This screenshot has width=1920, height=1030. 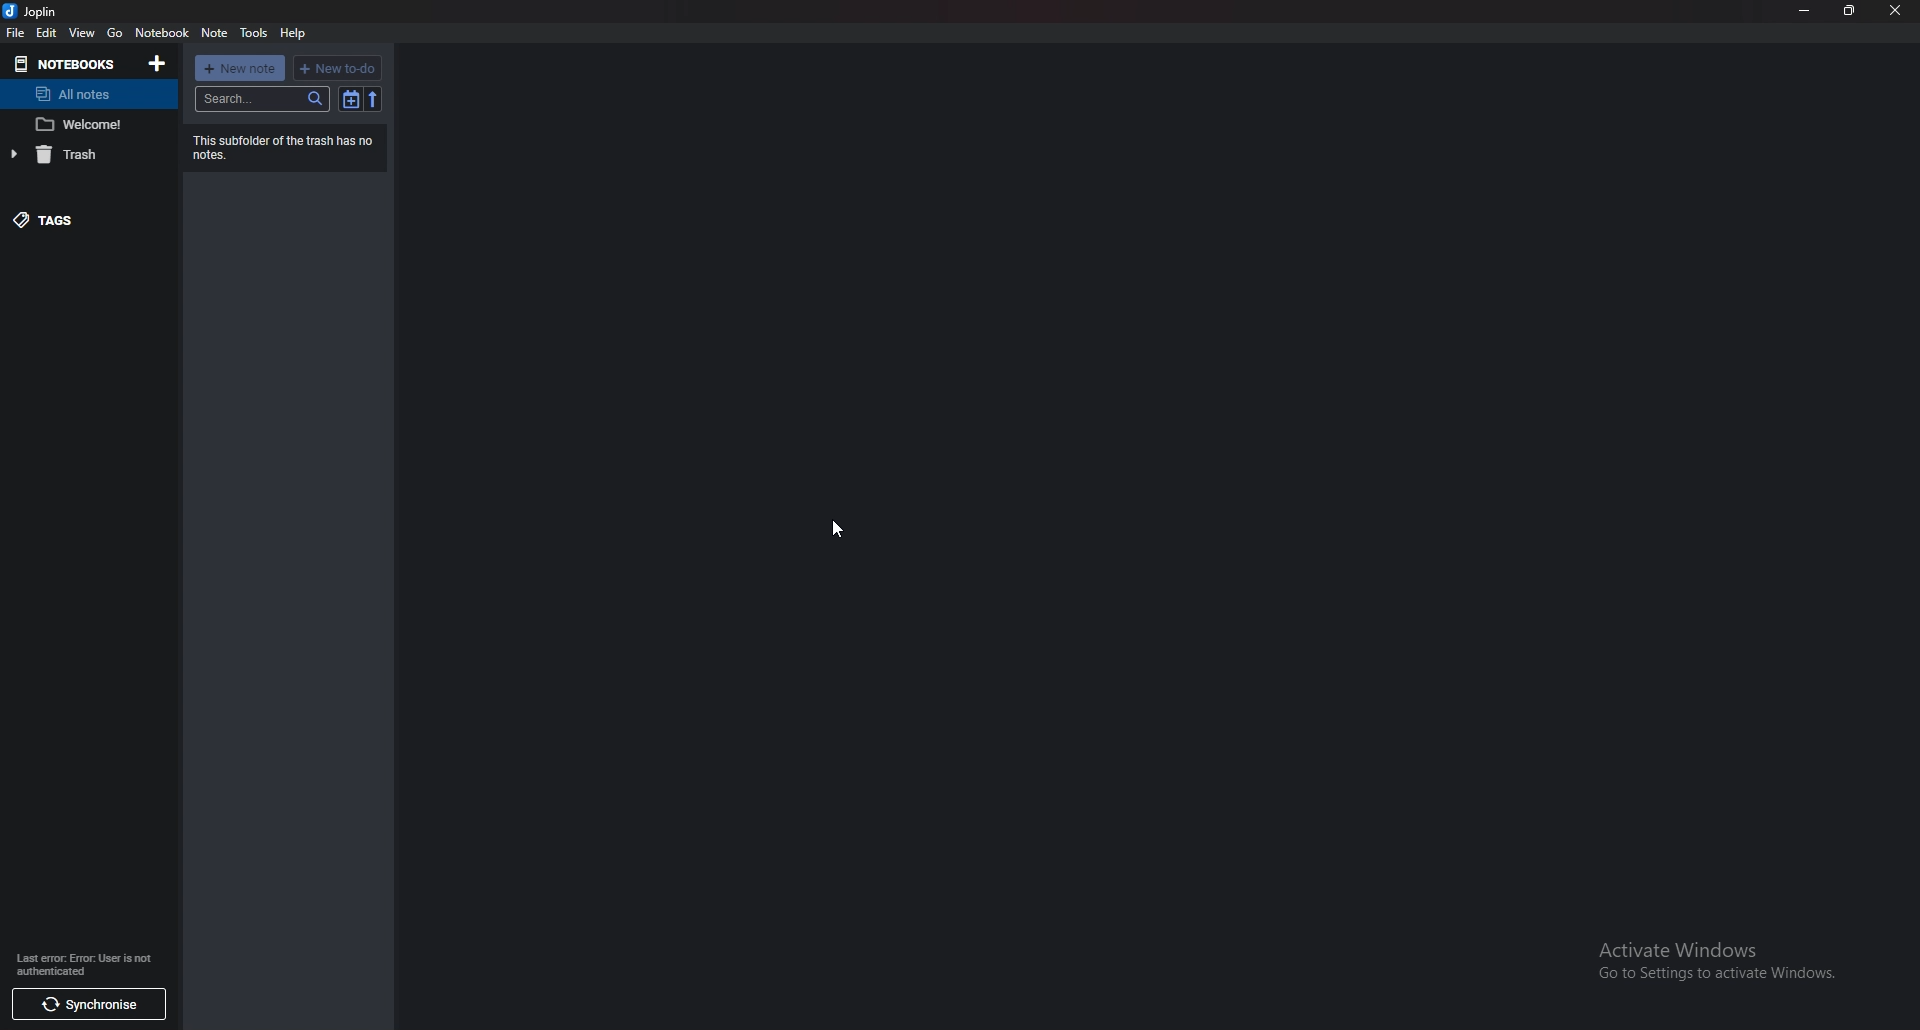 I want to click on Cursor, so click(x=840, y=526).